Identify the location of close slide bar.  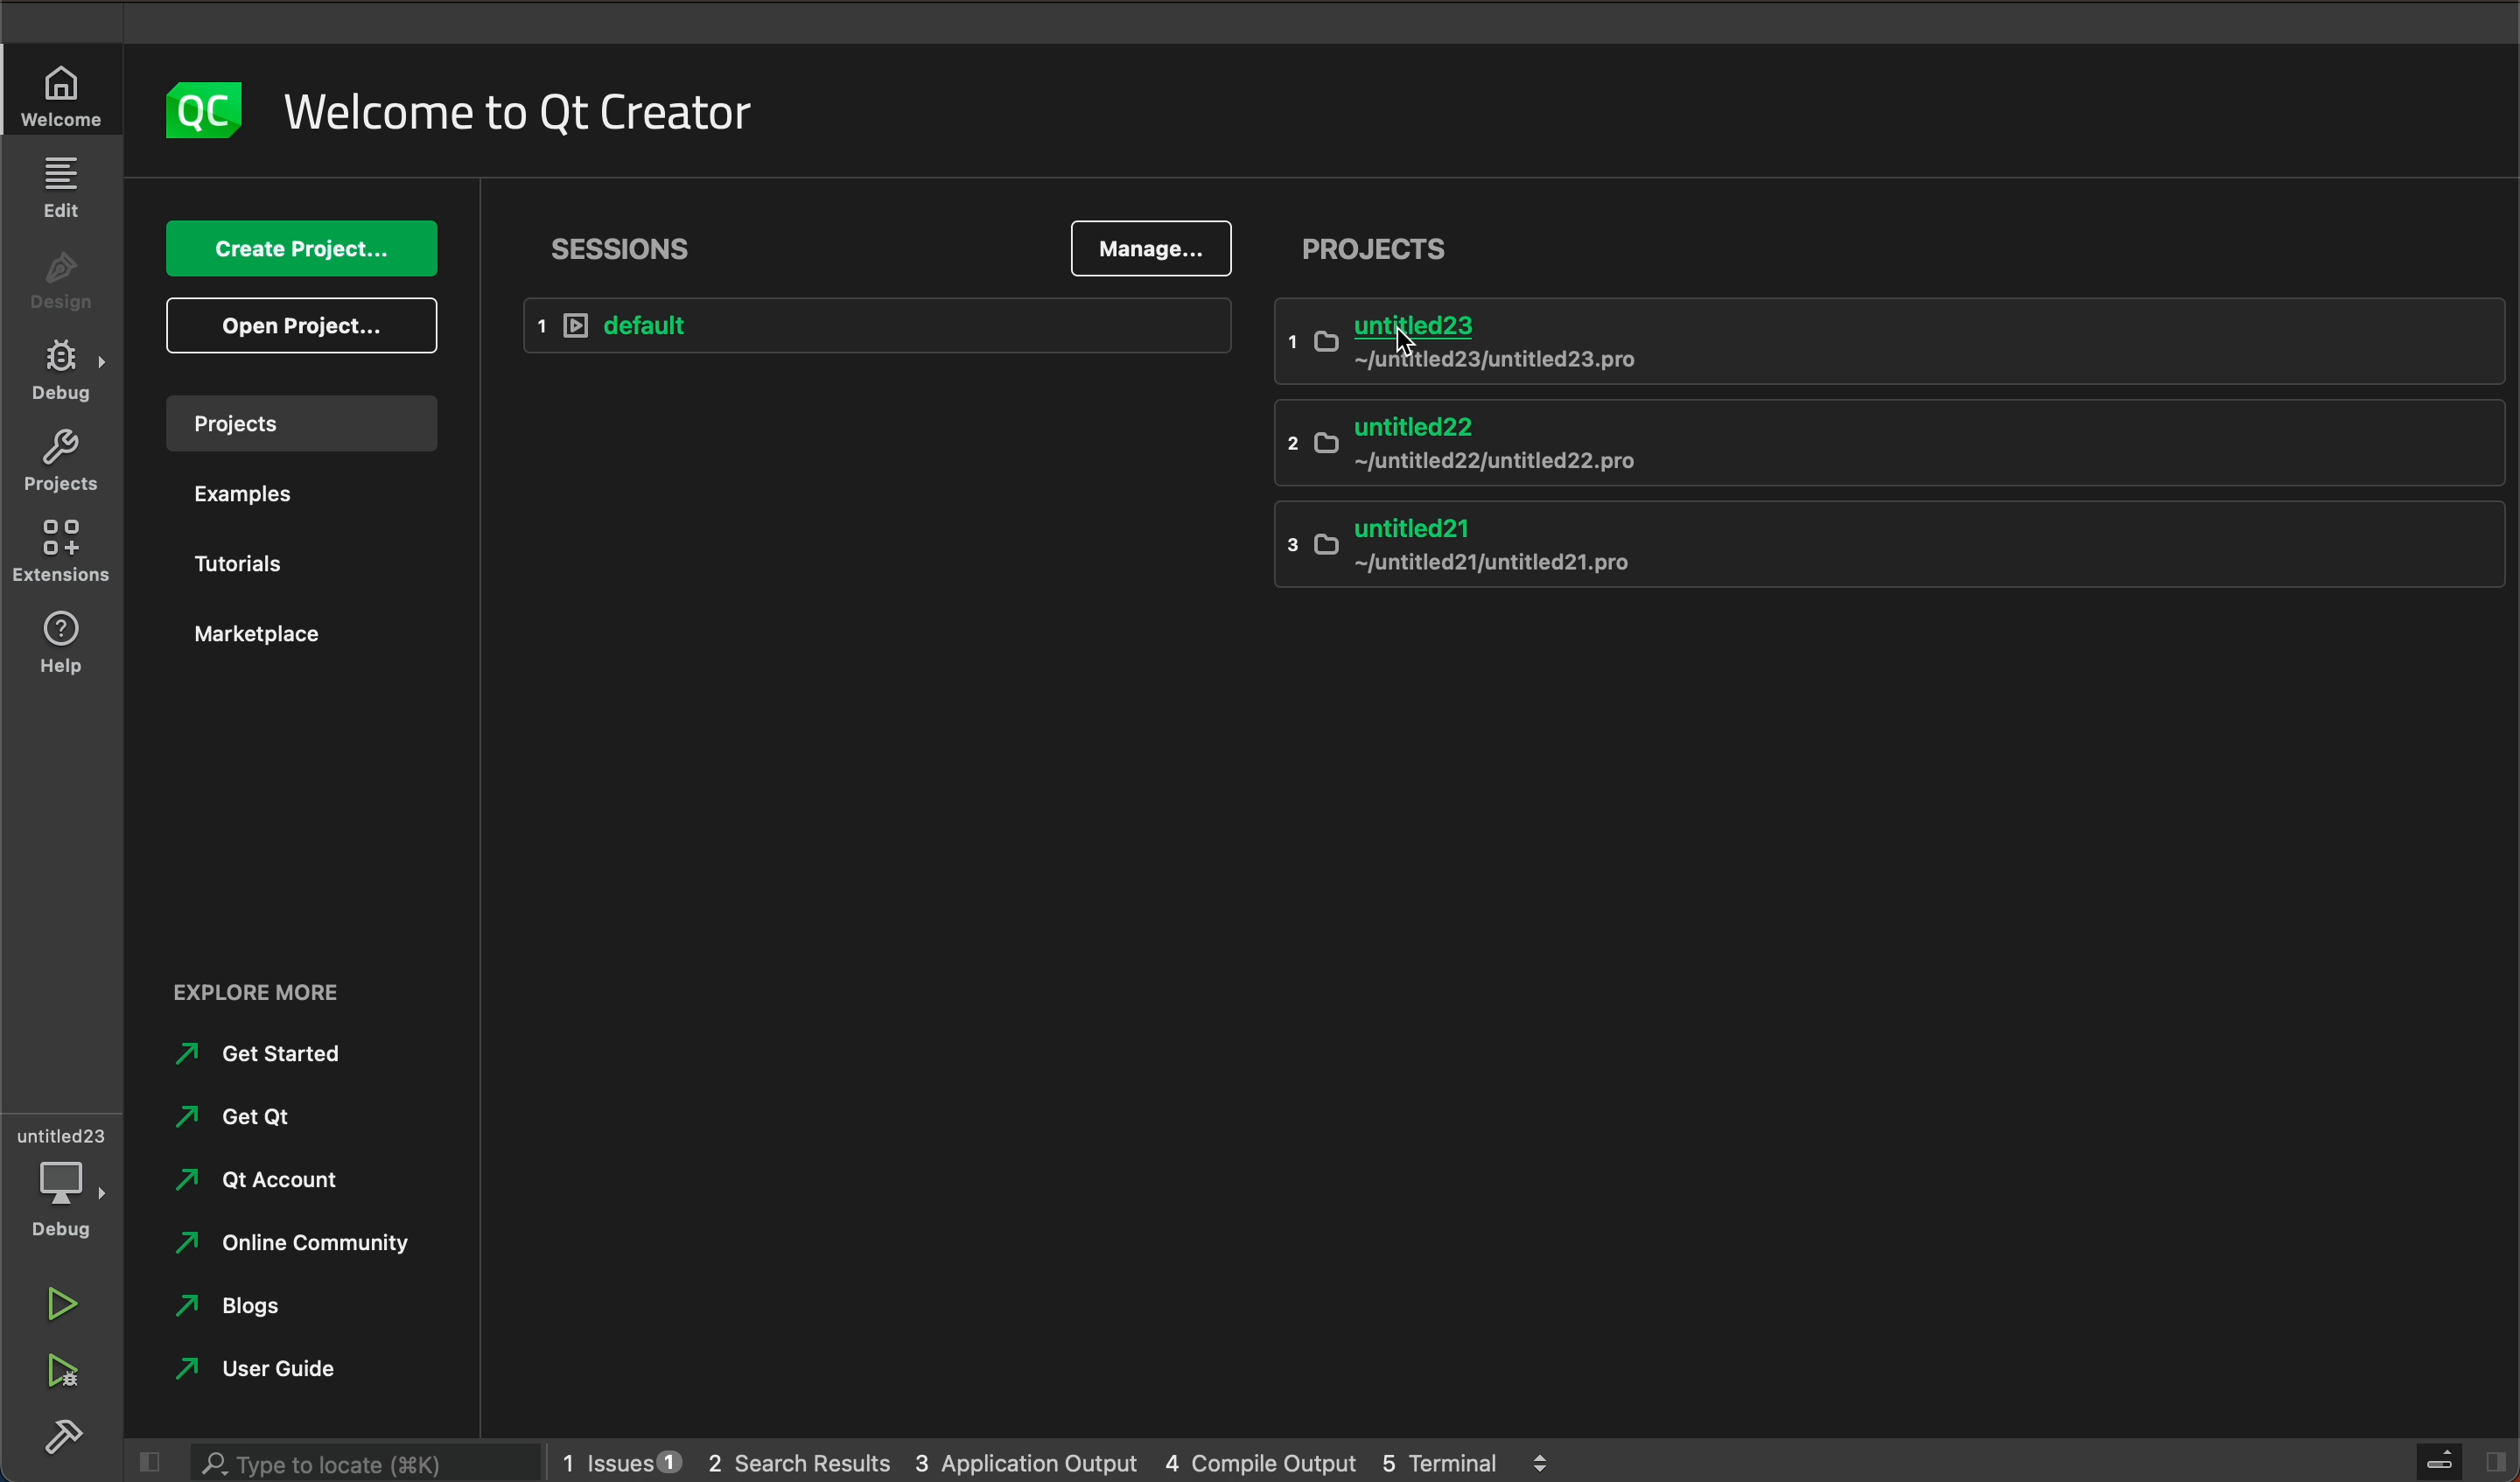
(2451, 1461).